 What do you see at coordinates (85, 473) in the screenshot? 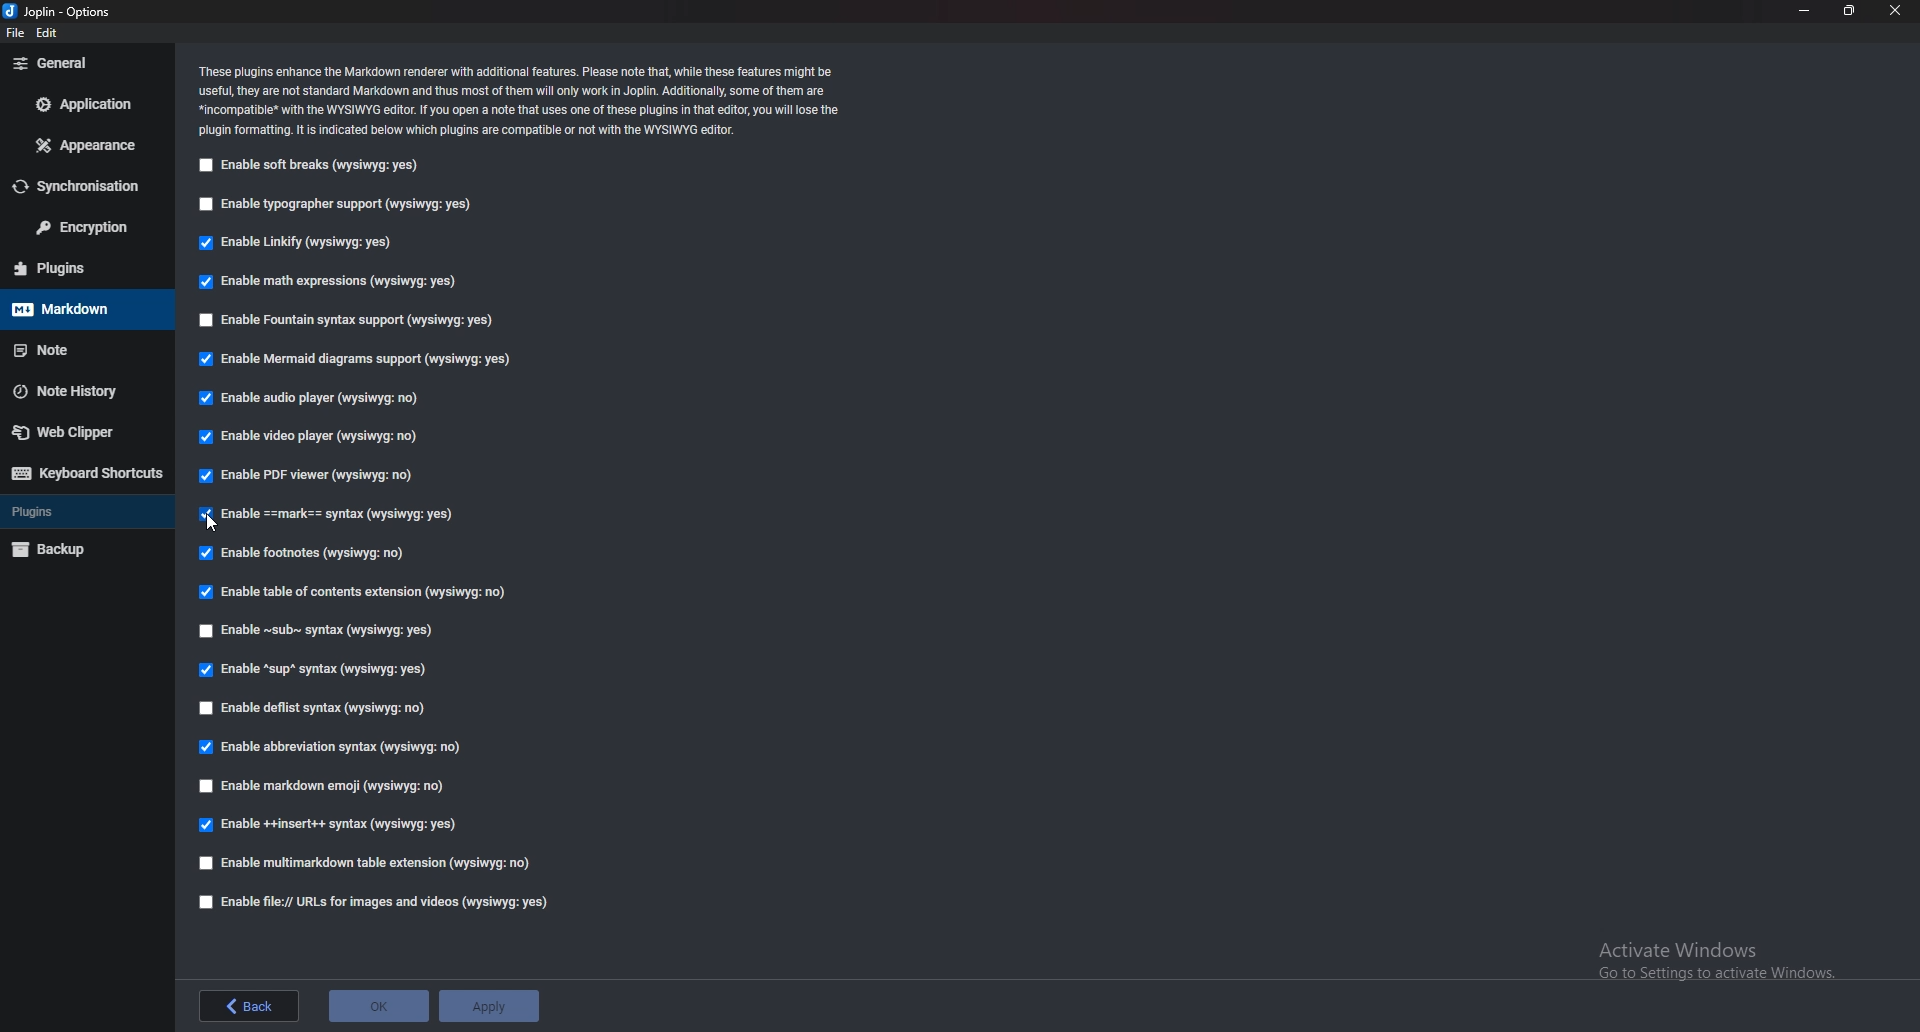
I see `Keyboard shortcuts` at bounding box center [85, 473].